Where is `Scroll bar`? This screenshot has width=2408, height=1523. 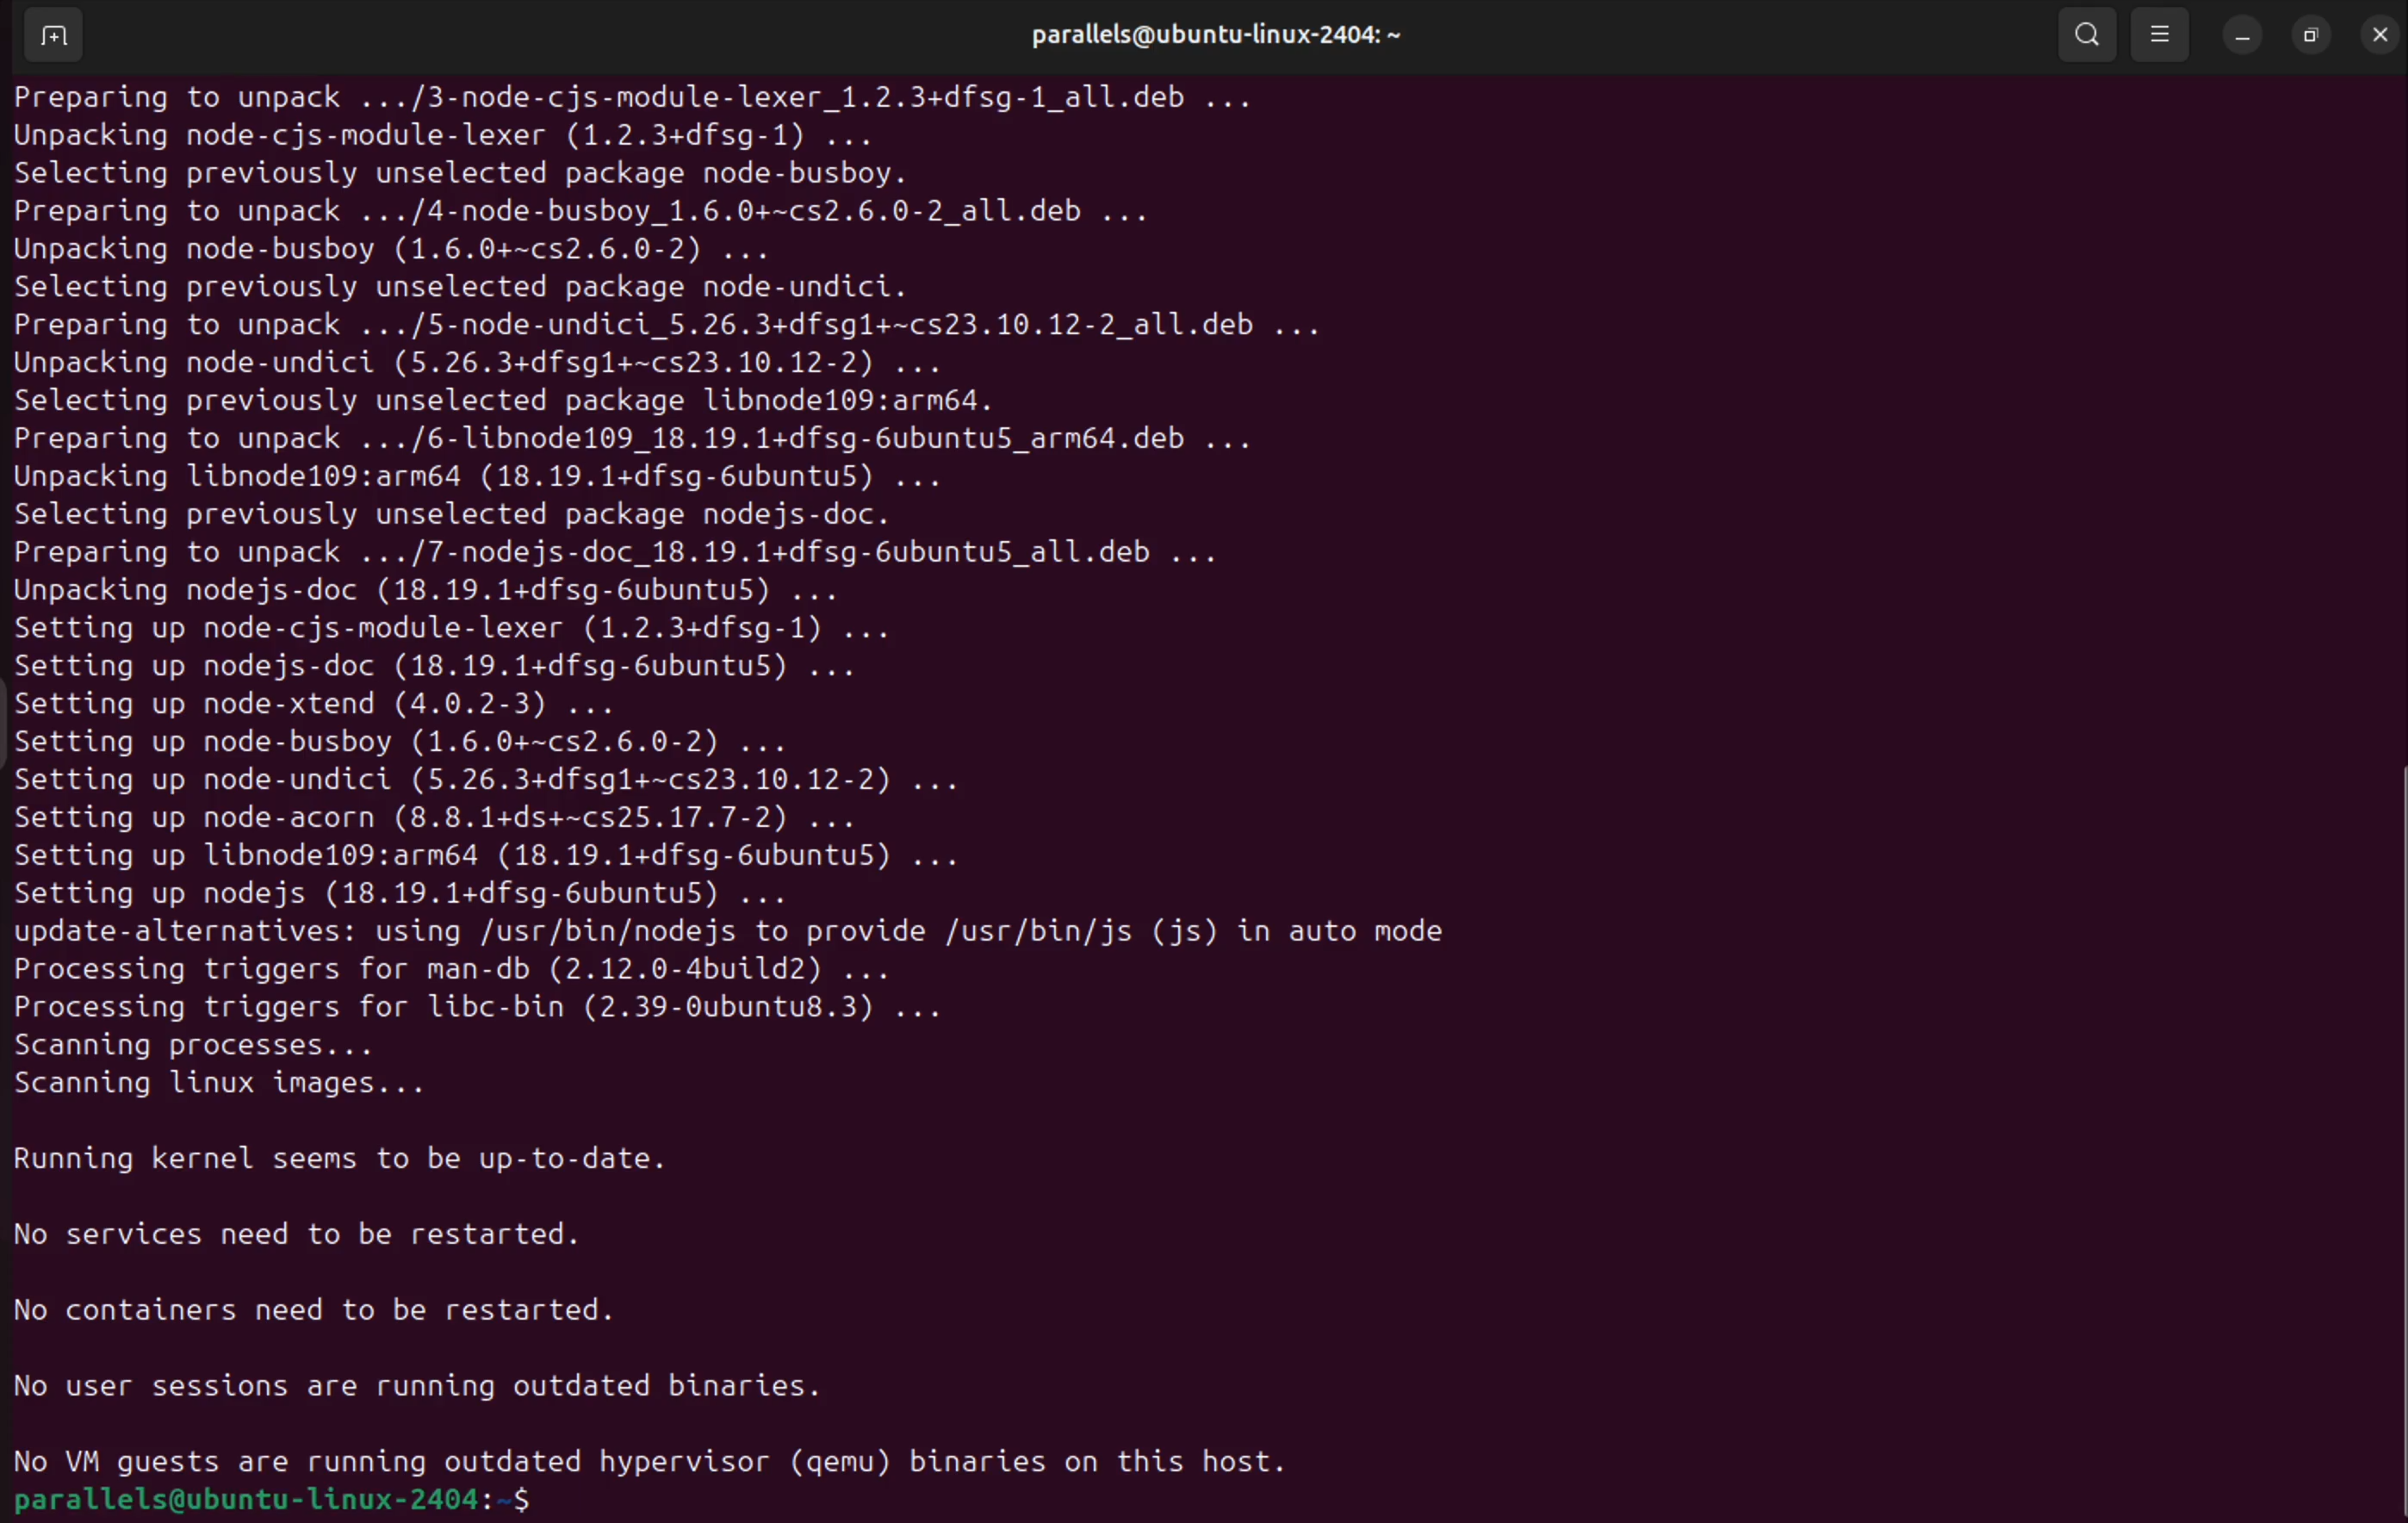 Scroll bar is located at coordinates (2387, 1117).